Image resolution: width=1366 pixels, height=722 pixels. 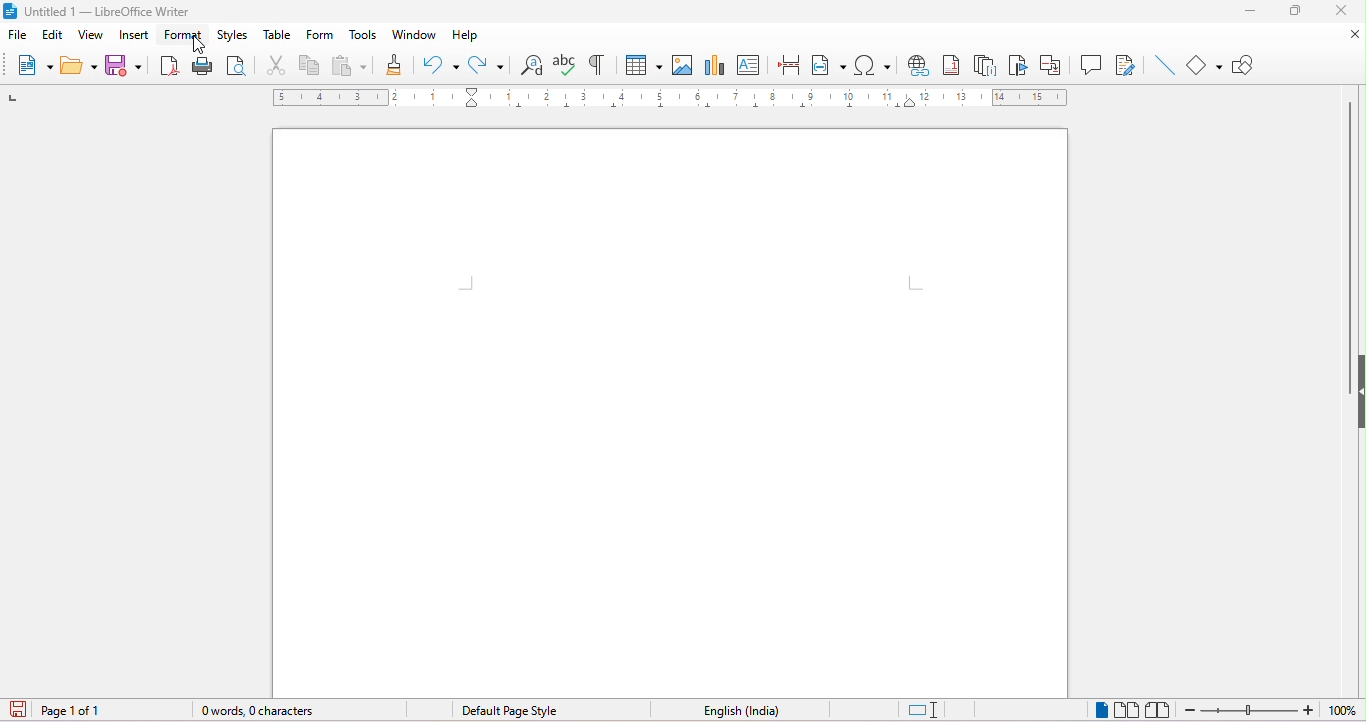 I want to click on vertical scroll bar, so click(x=1353, y=221).